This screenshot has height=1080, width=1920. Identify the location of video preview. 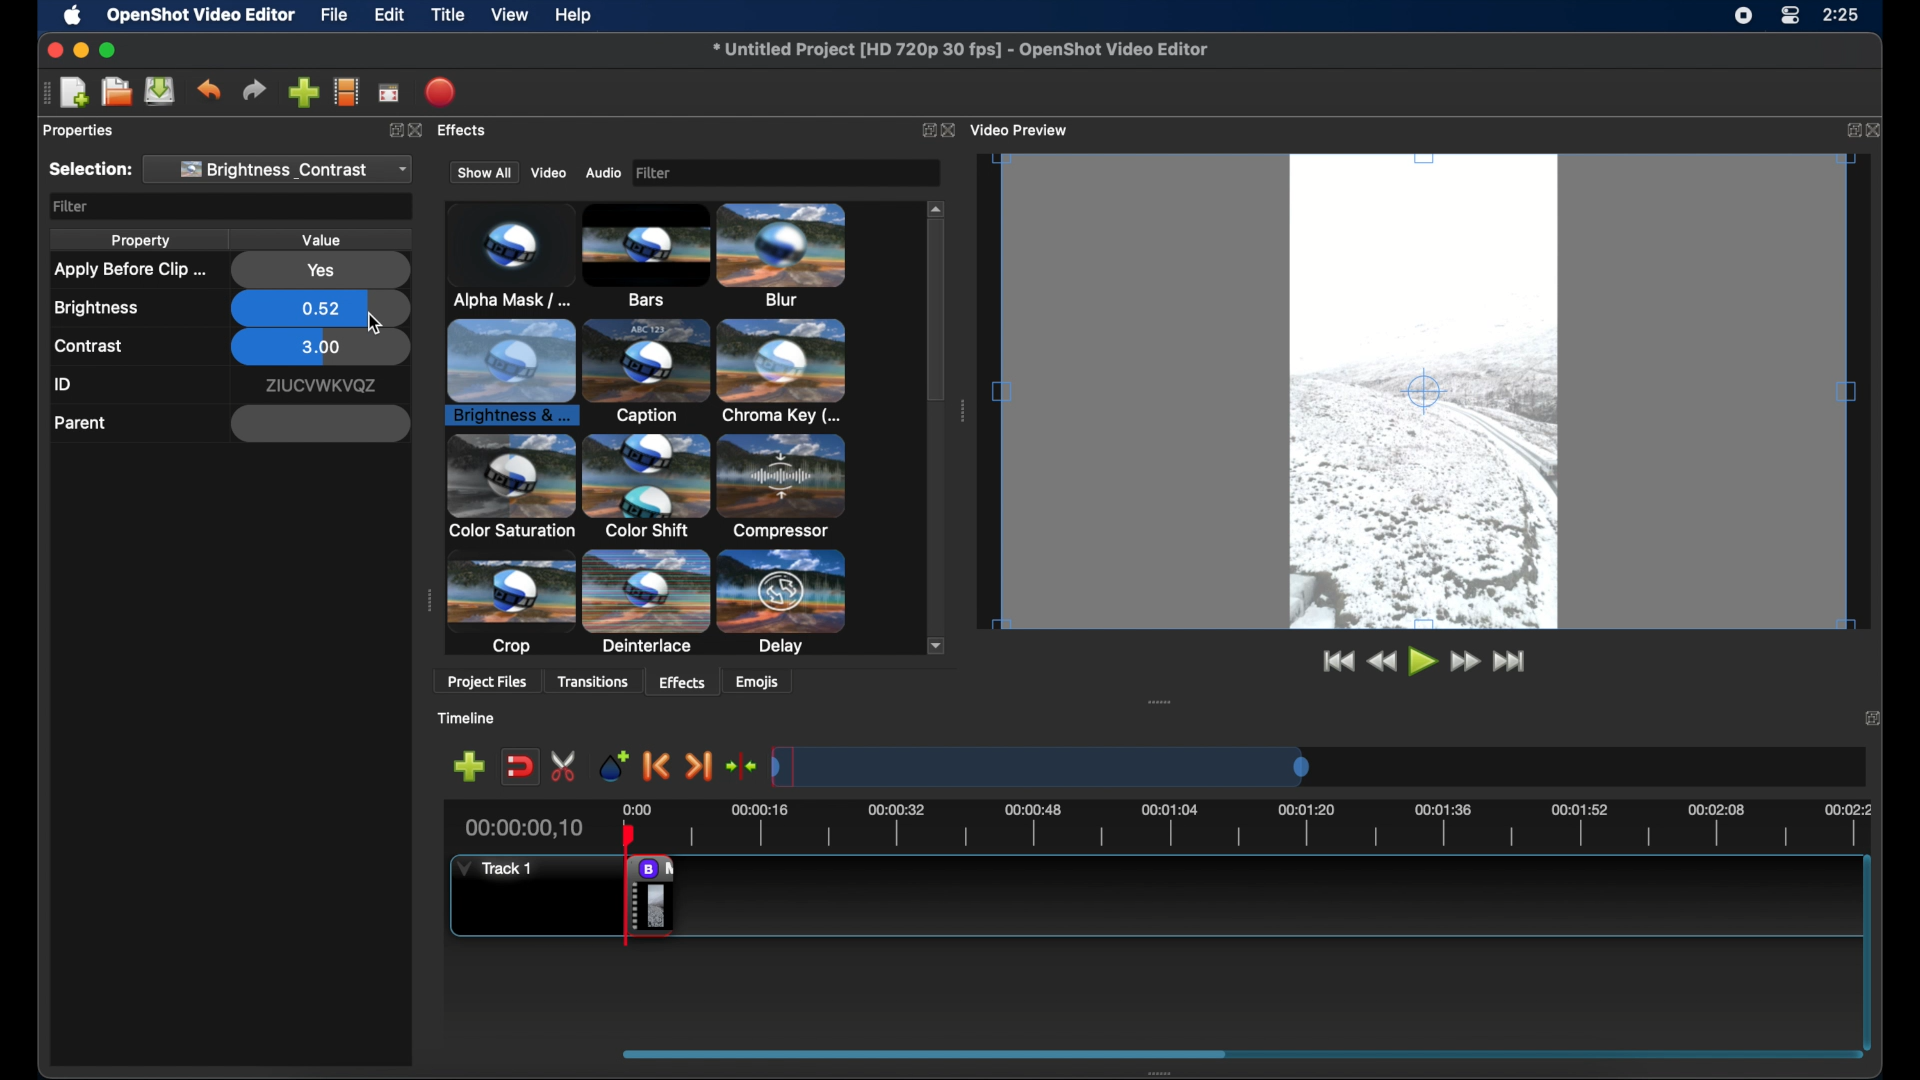
(1431, 401).